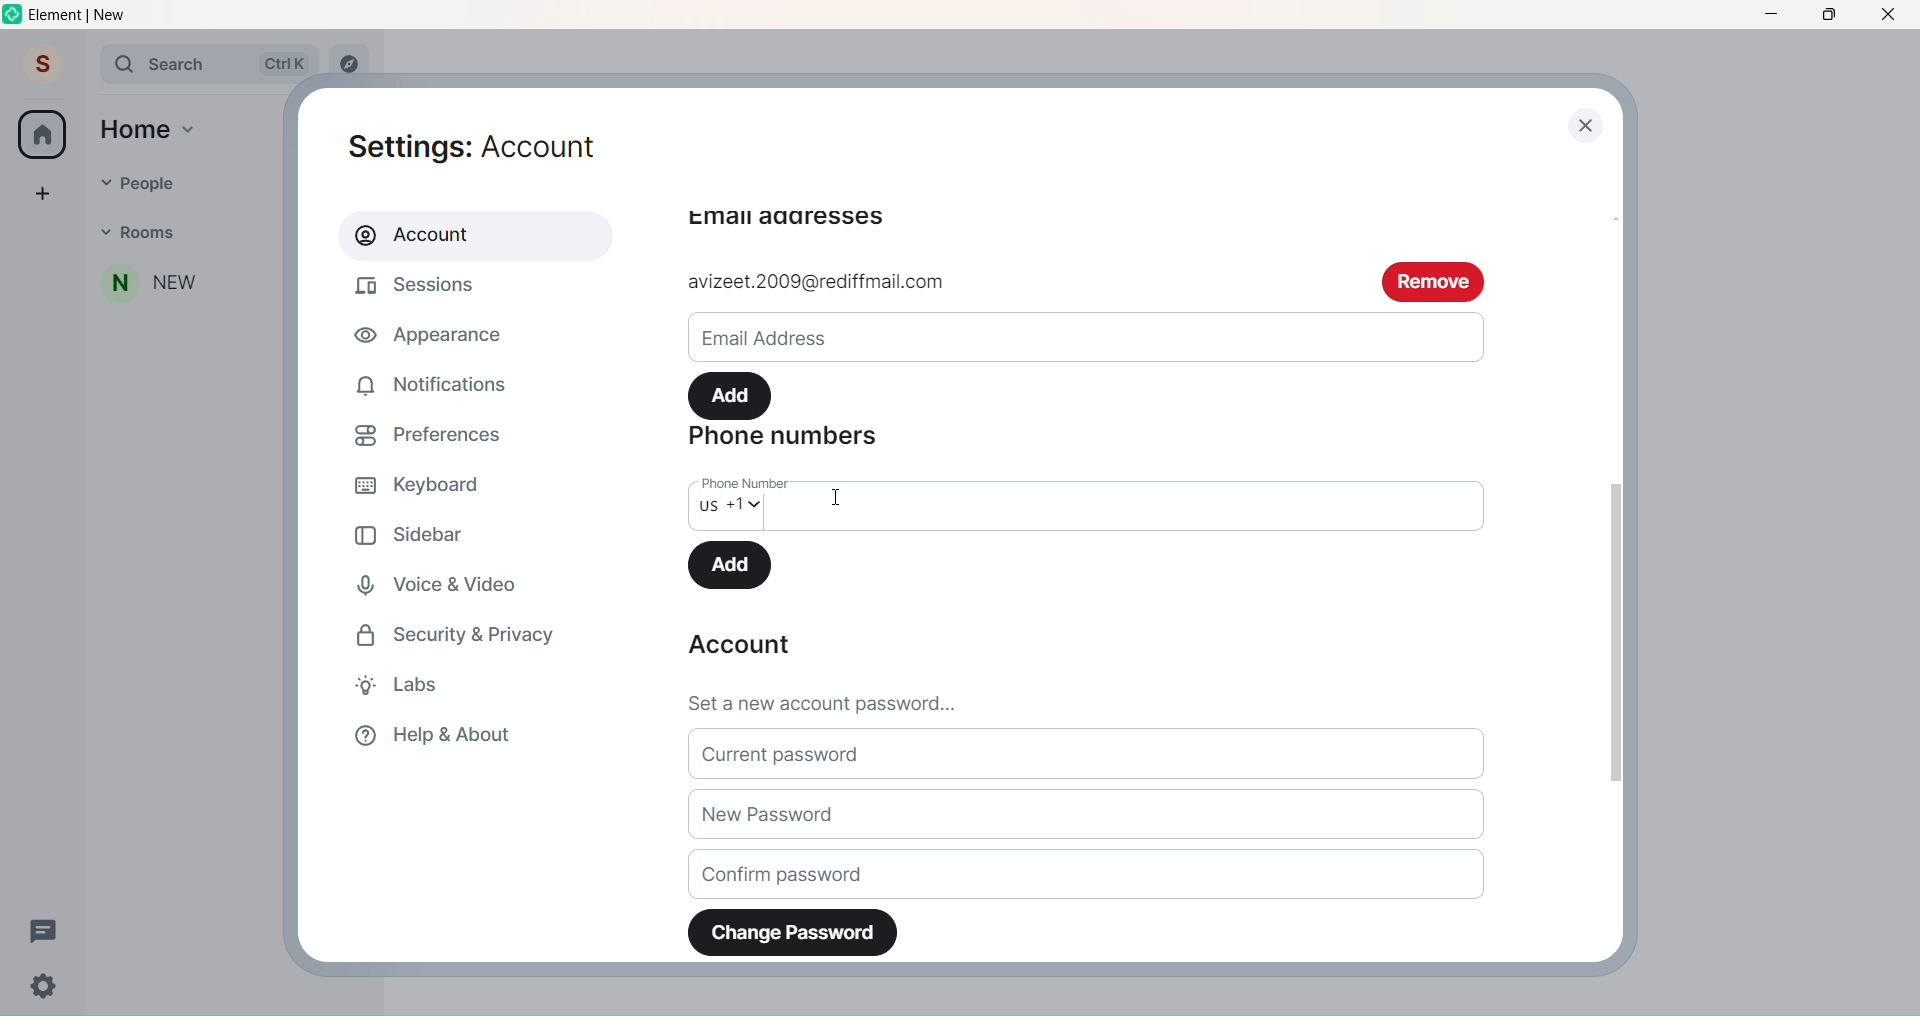 This screenshot has width=1920, height=1016. Describe the element at coordinates (100, 181) in the screenshot. I see `Dropdown` at that location.